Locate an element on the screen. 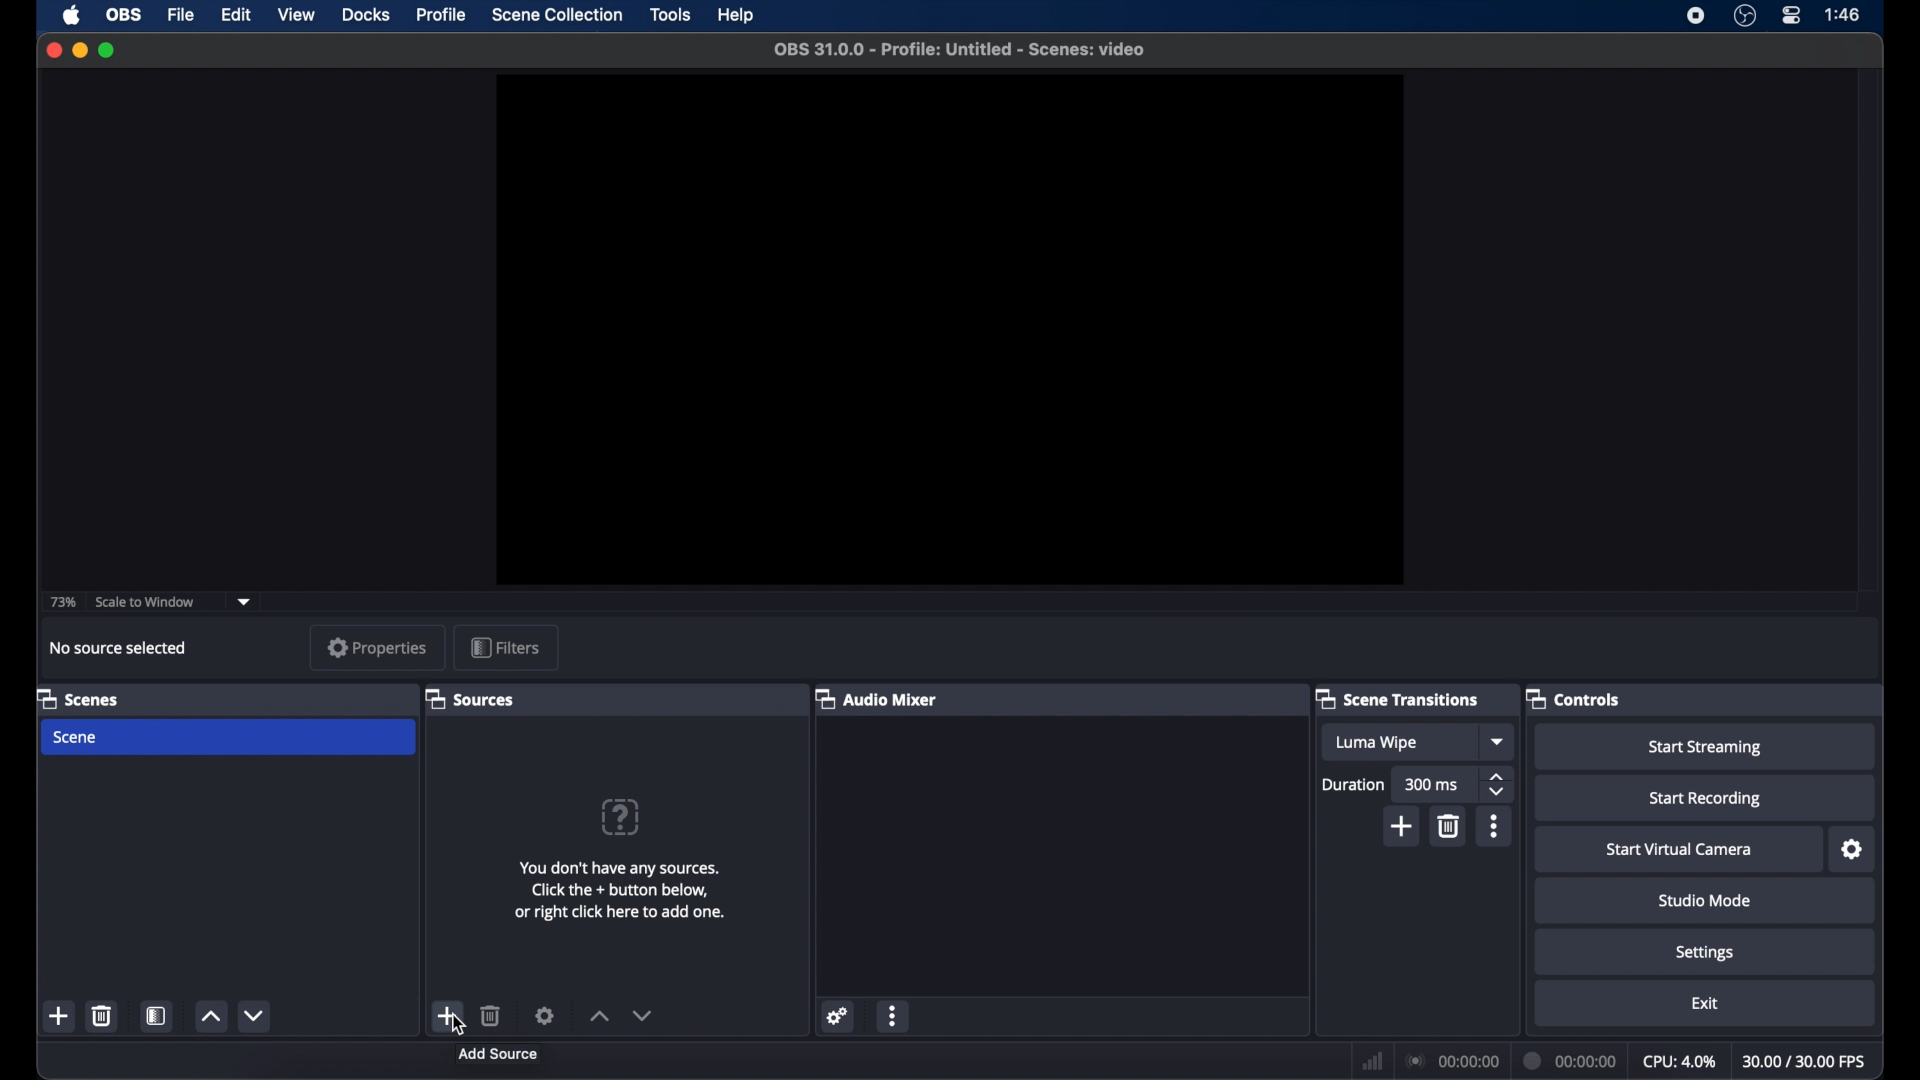 This screenshot has width=1920, height=1080. obs is located at coordinates (125, 15).